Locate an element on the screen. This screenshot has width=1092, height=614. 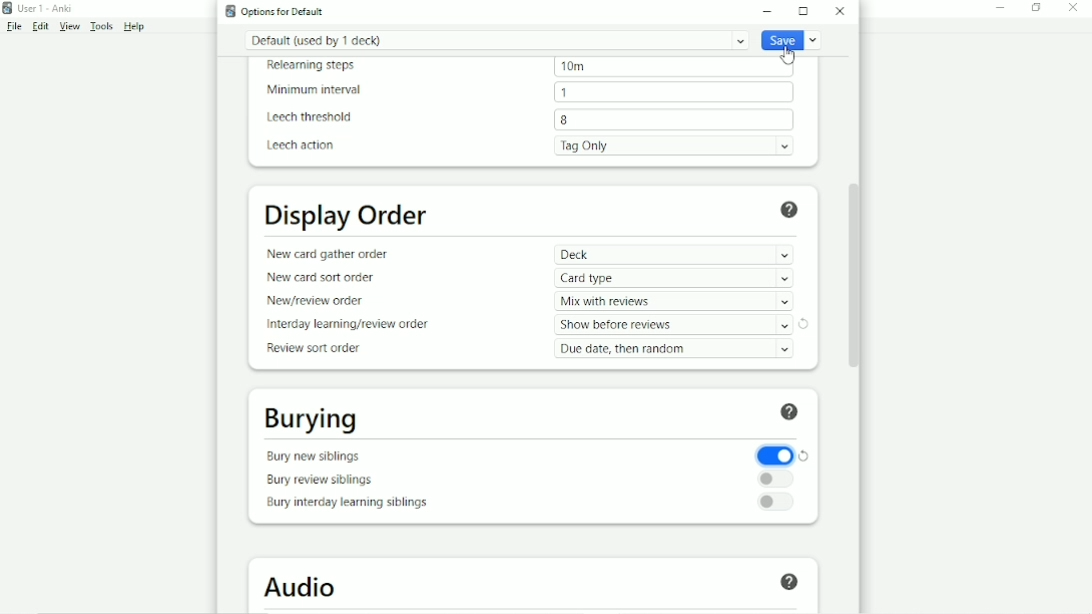
Review sort order is located at coordinates (320, 349).